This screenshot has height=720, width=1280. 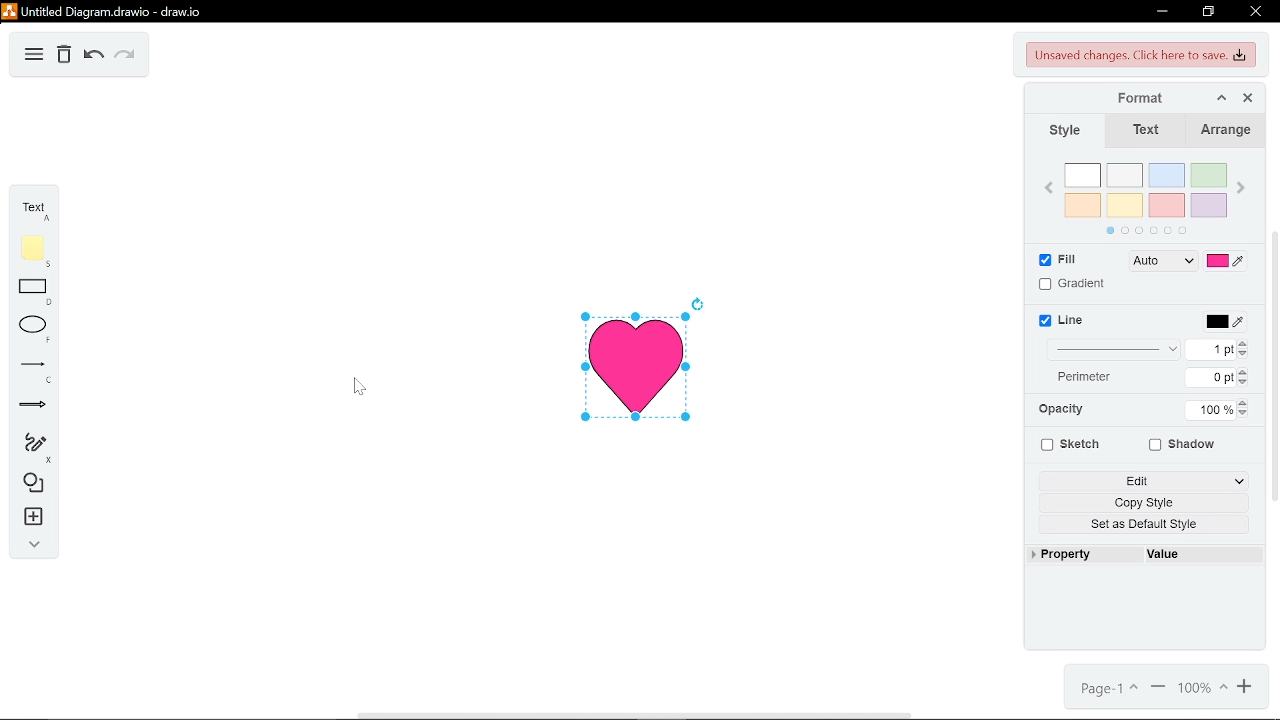 I want to click on close, so click(x=1256, y=11).